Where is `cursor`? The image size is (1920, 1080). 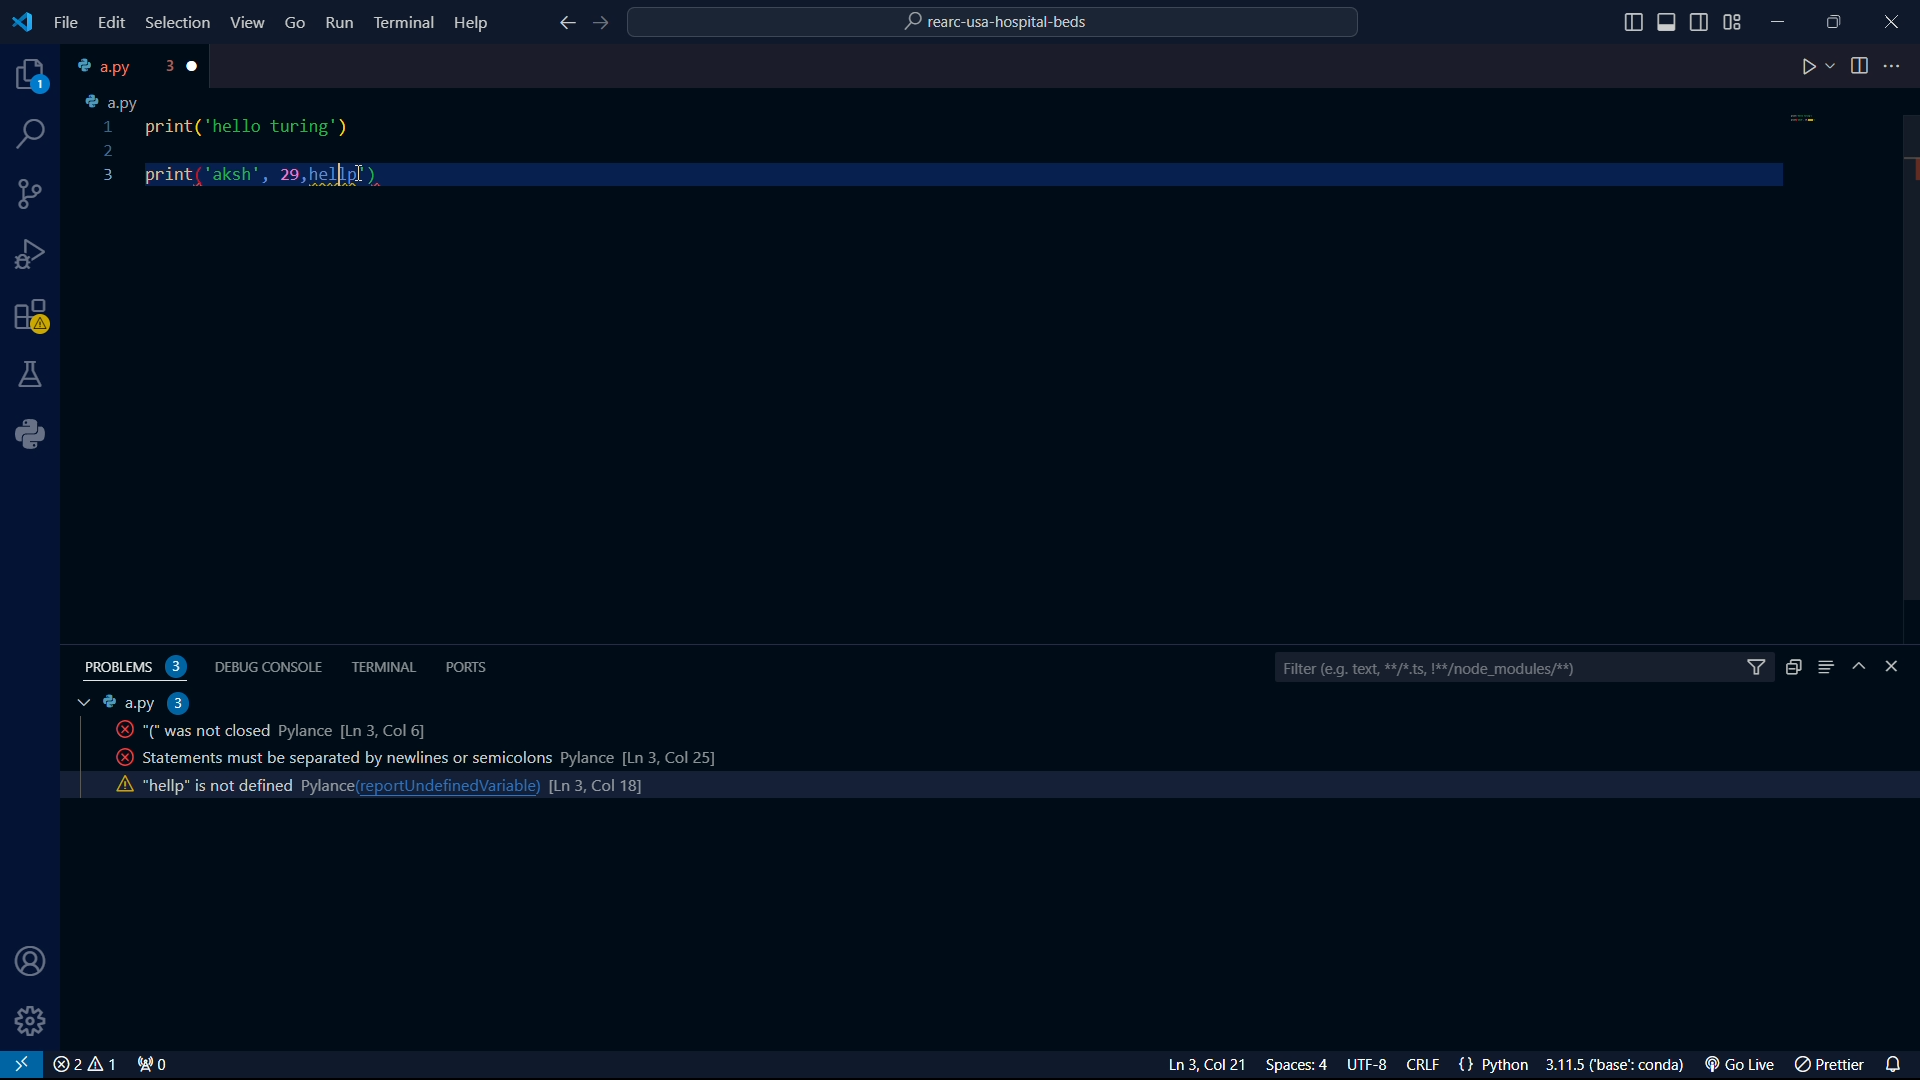
cursor is located at coordinates (362, 177).